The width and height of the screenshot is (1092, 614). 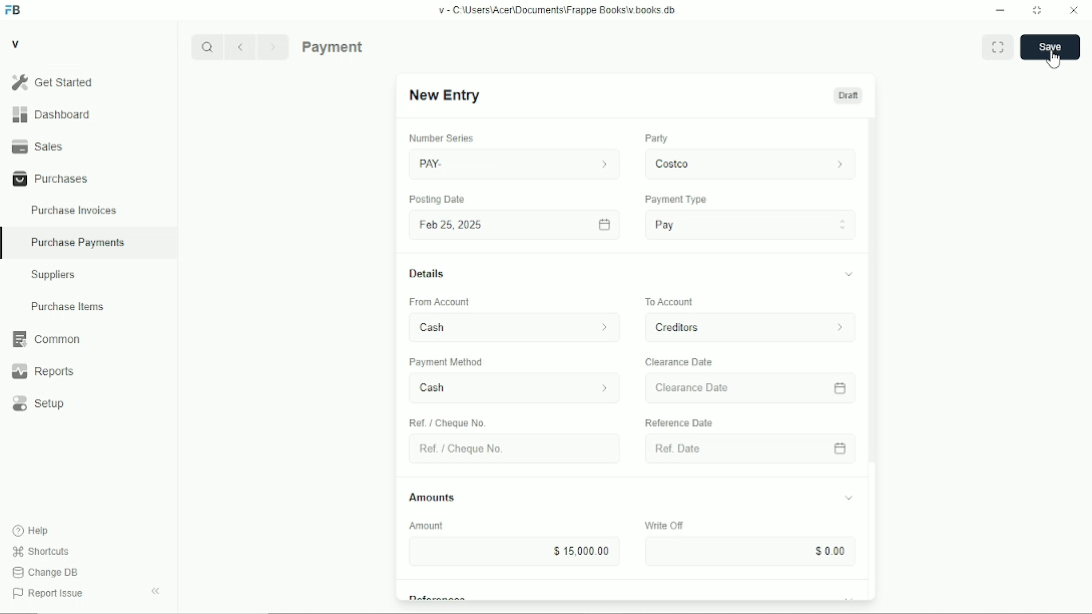 What do you see at coordinates (454, 364) in the screenshot?
I see `‘Payment Method` at bounding box center [454, 364].